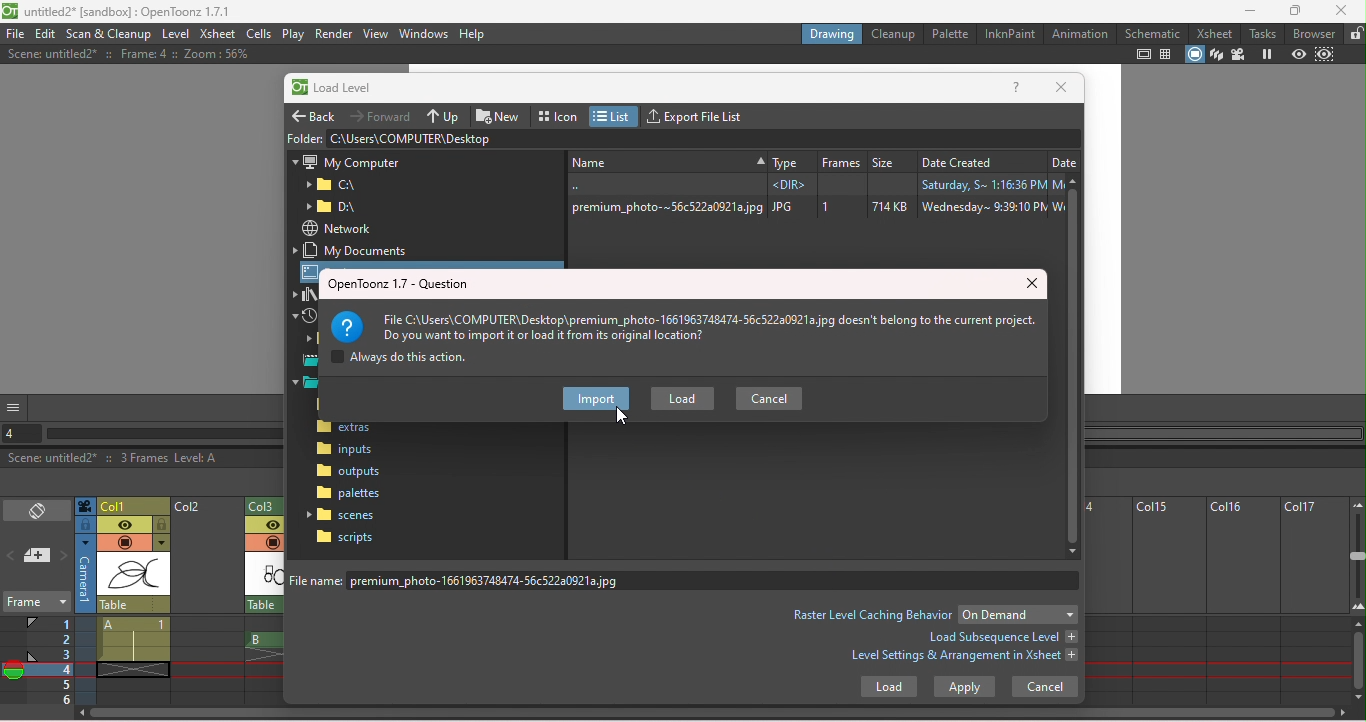 The width and height of the screenshot is (1366, 722). Describe the element at coordinates (332, 185) in the screenshot. I see `Folder` at that location.